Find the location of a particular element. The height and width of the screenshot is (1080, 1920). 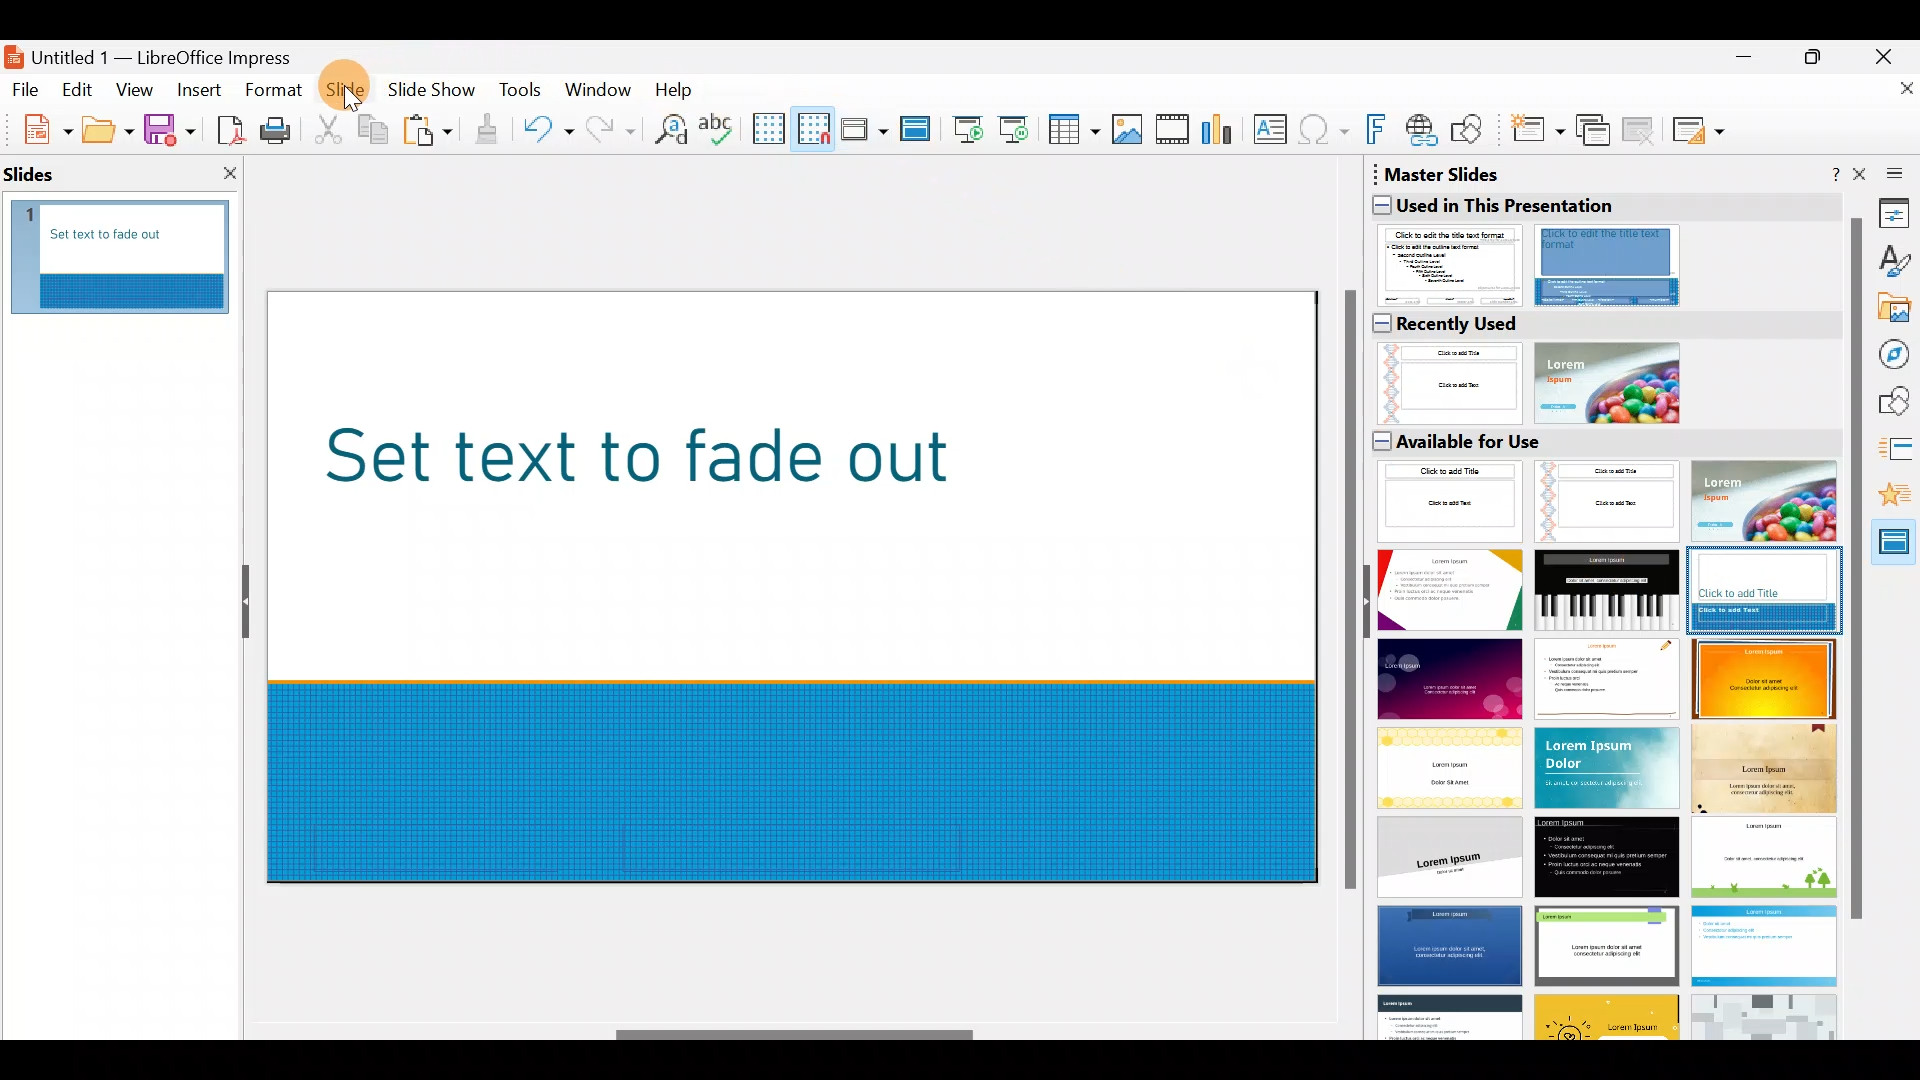

Shapes is located at coordinates (1896, 403).